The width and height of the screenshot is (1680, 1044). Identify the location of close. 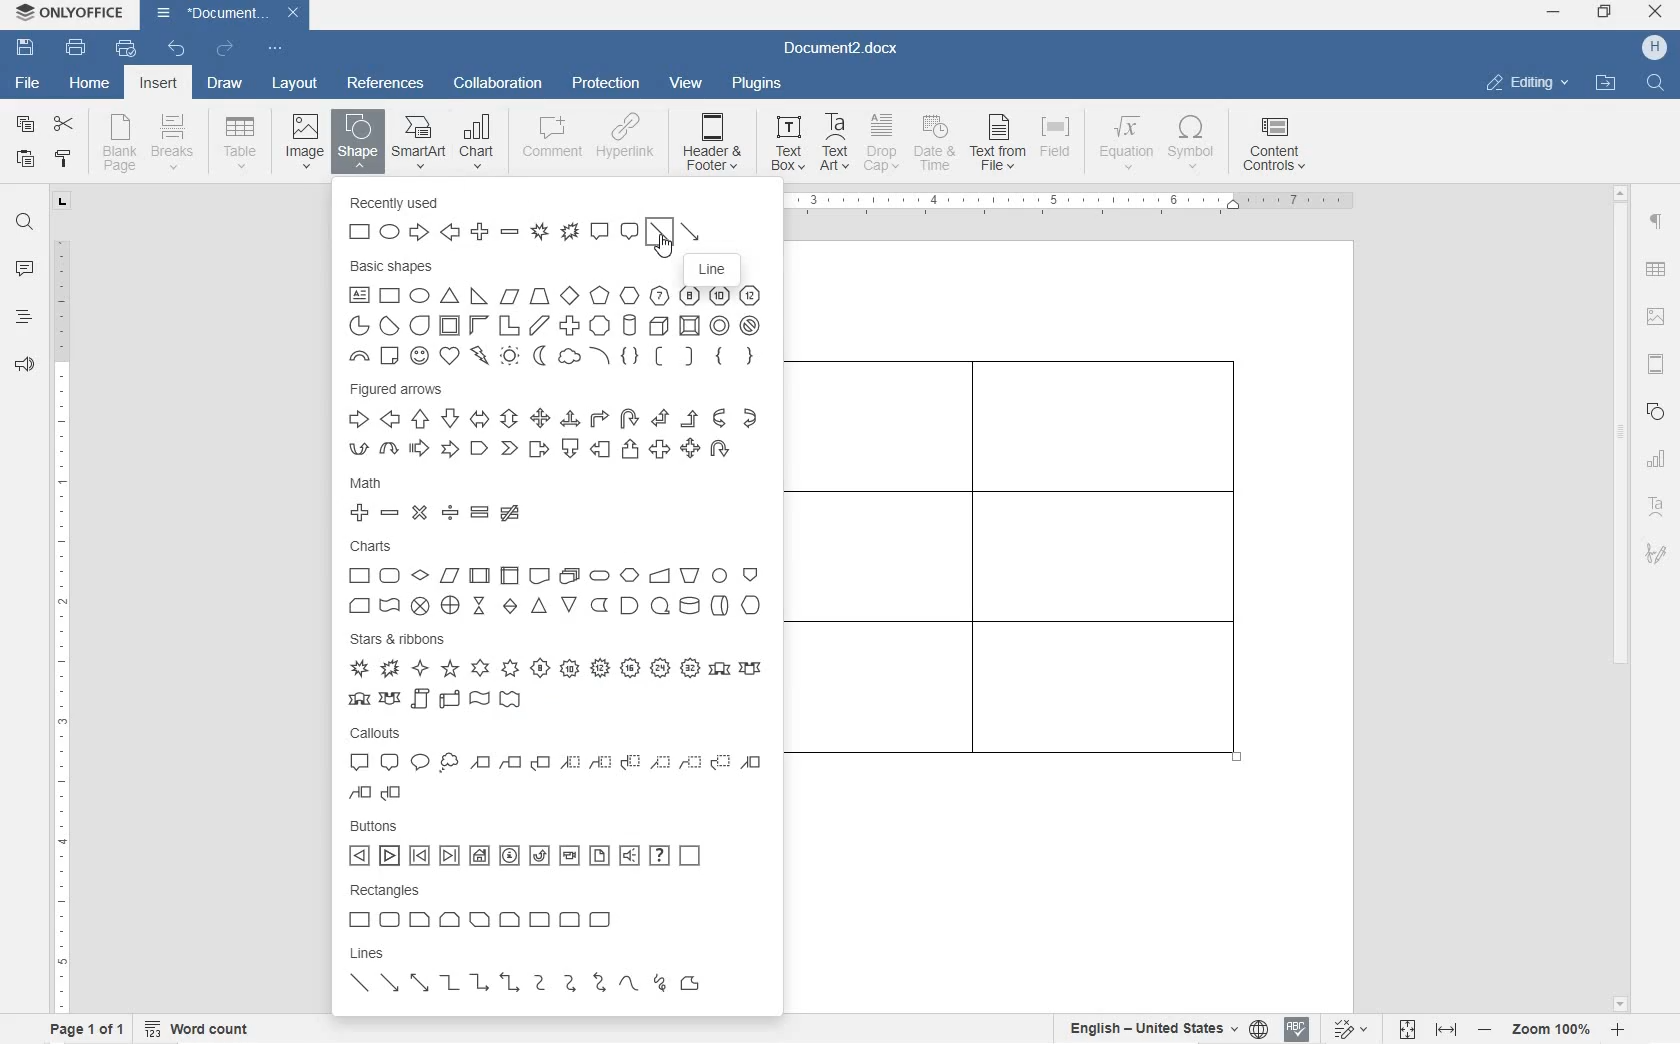
(1655, 13).